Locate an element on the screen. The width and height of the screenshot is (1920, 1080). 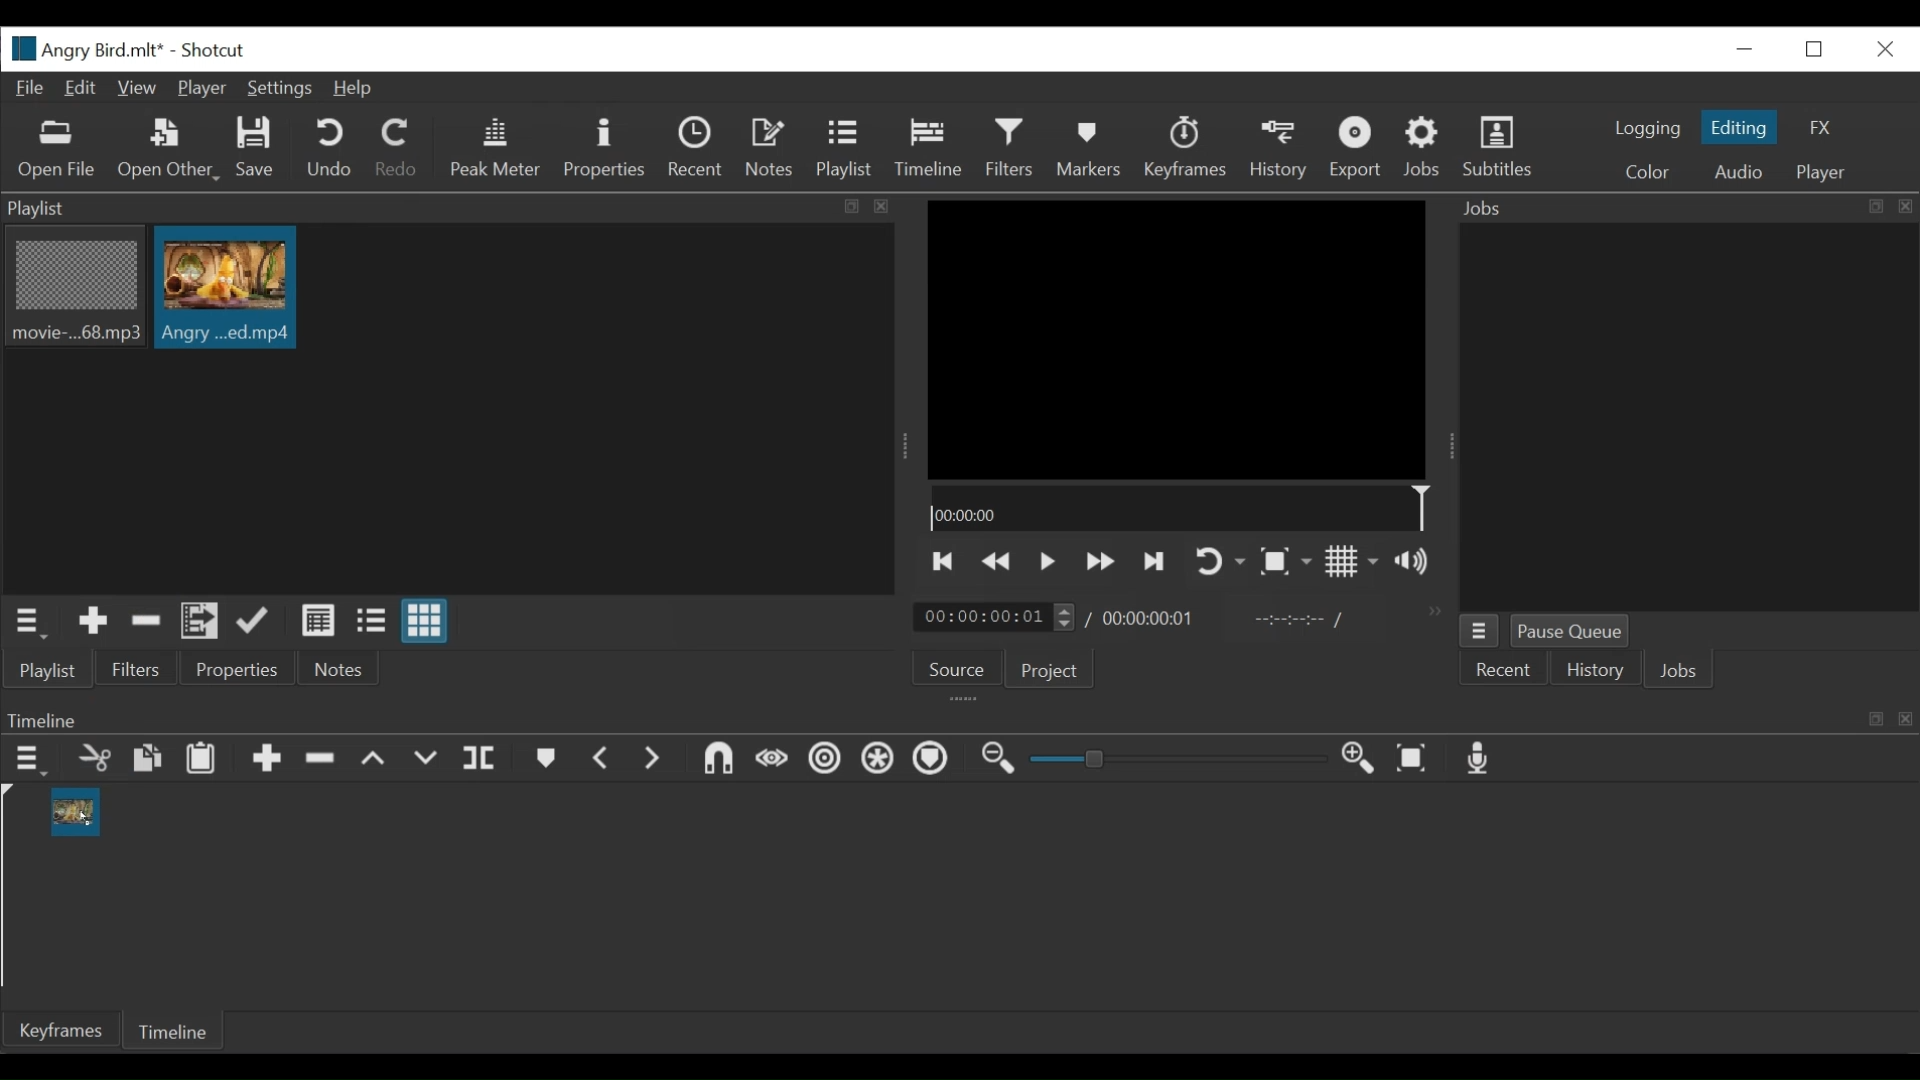
Toggle player looping is located at coordinates (1217, 563).